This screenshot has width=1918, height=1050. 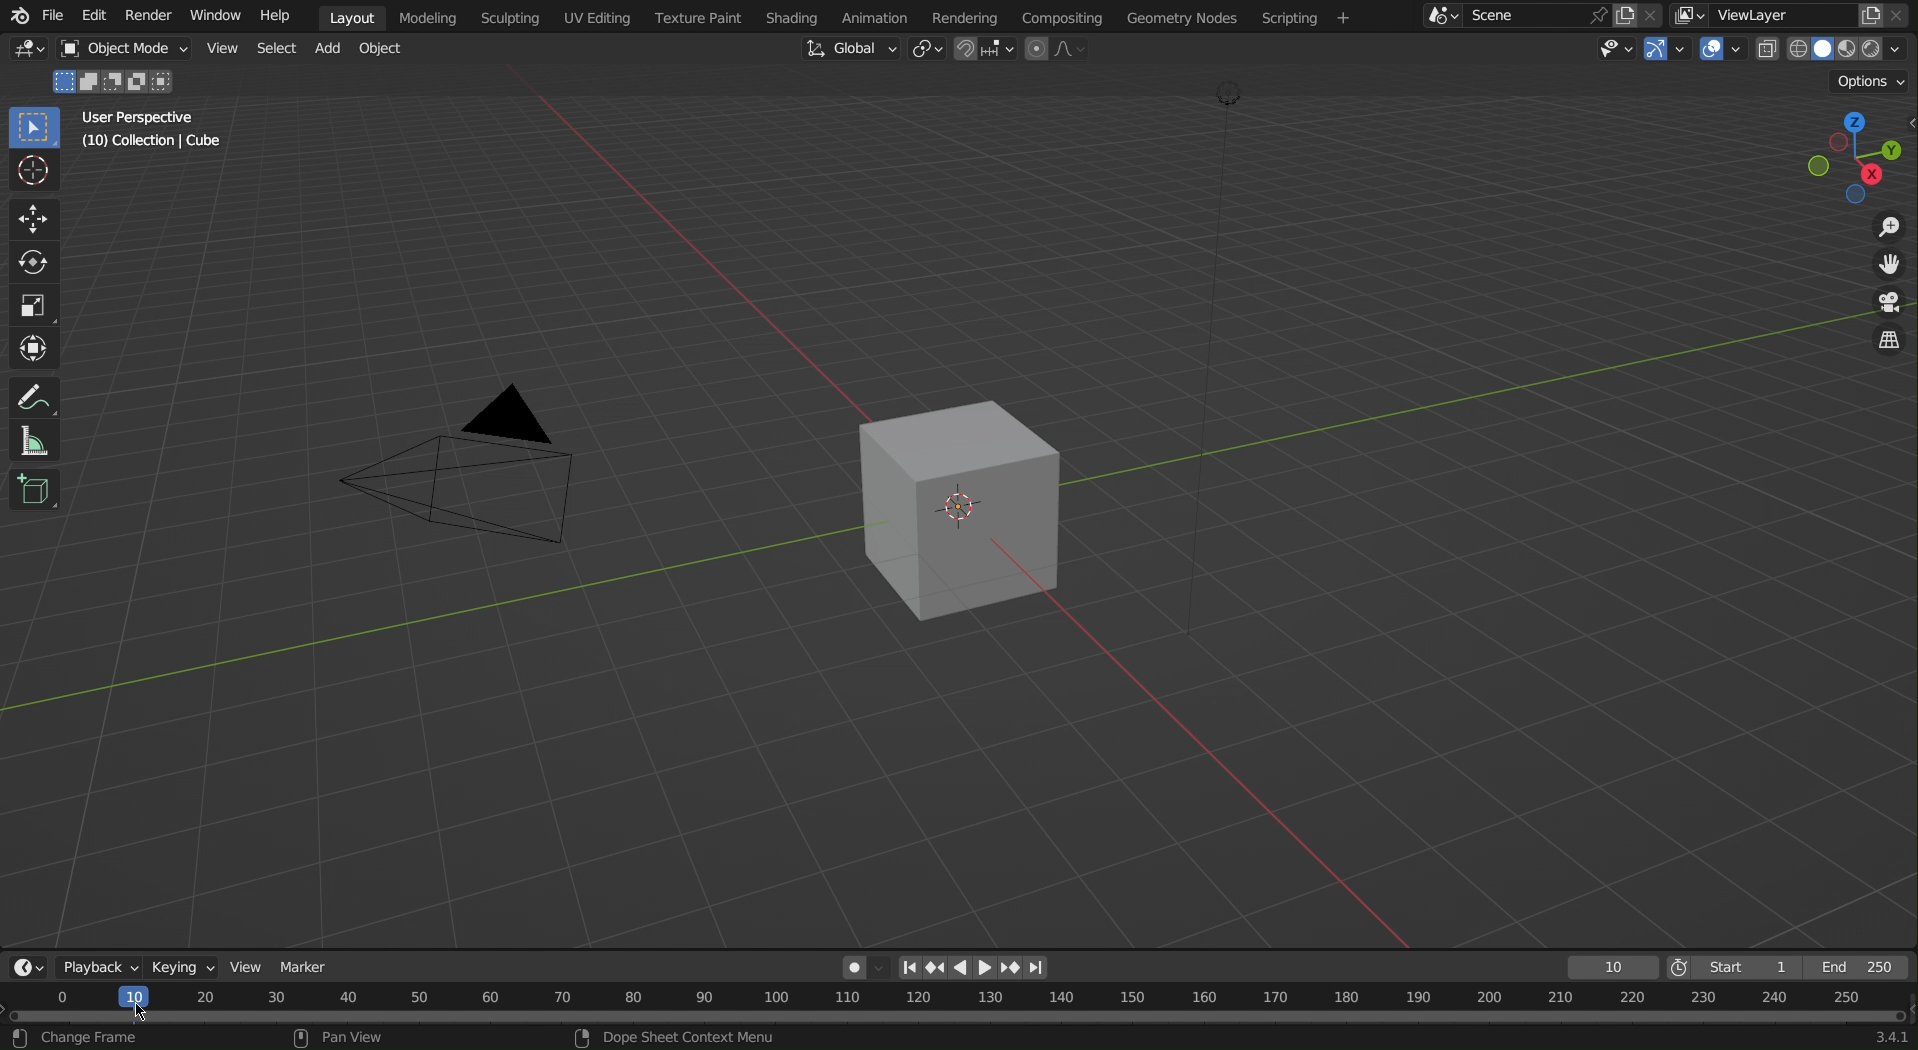 What do you see at coordinates (1015, 968) in the screenshot?
I see `Next` at bounding box center [1015, 968].